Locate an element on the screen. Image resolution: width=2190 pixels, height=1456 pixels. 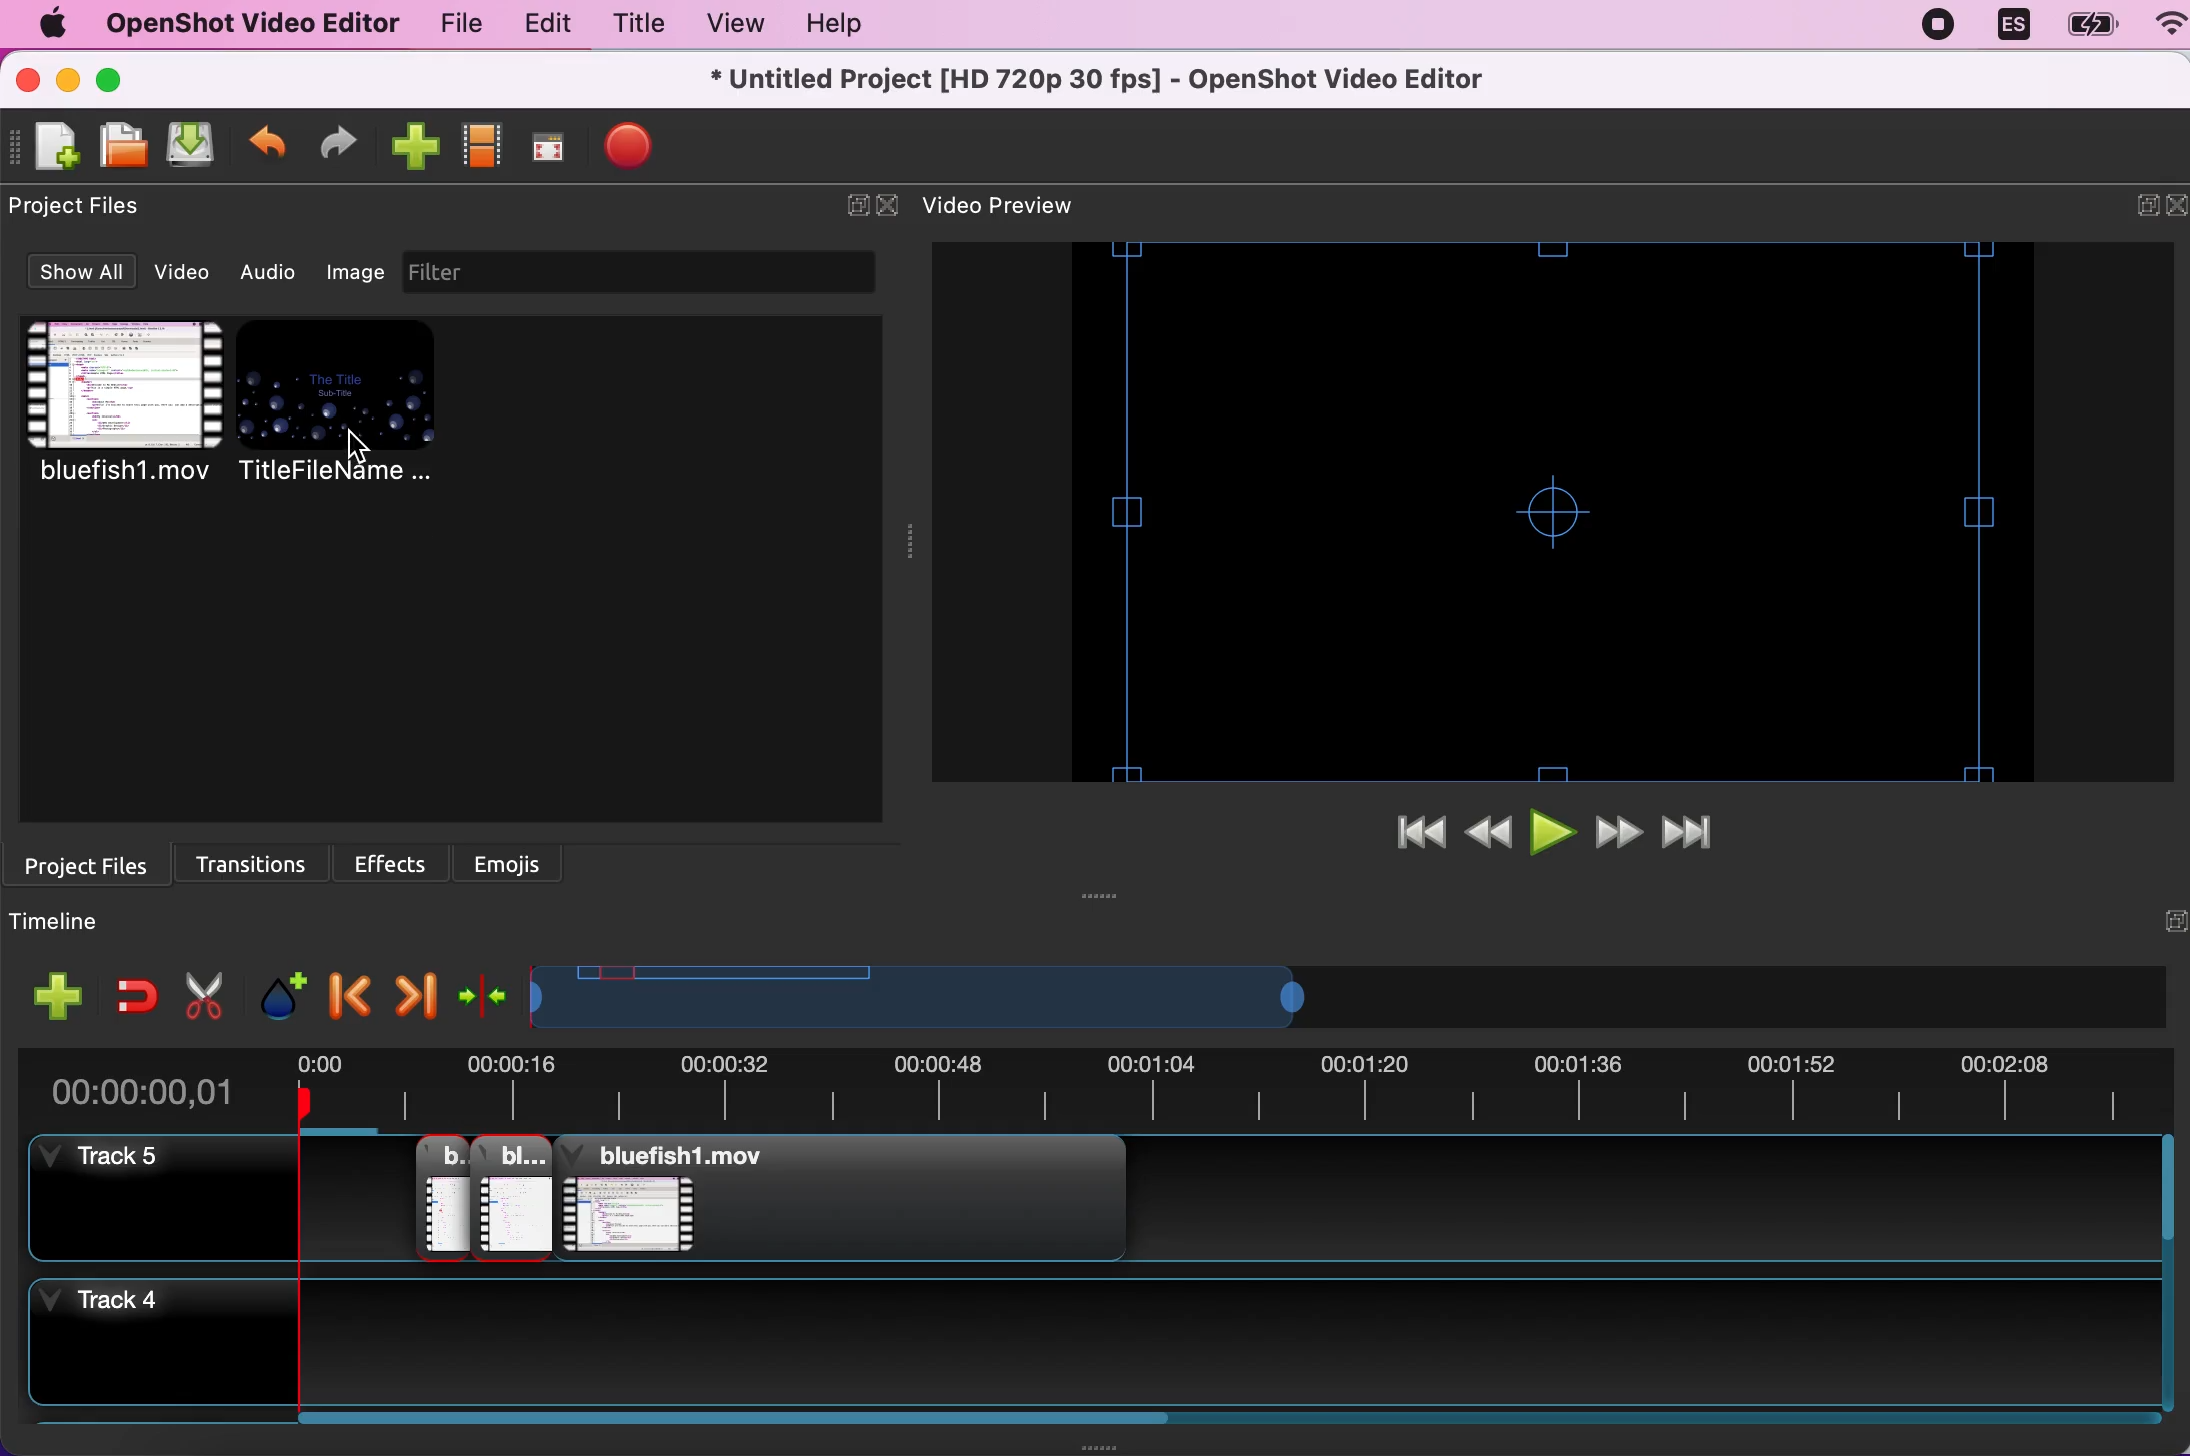
project files is located at coordinates (88, 207).